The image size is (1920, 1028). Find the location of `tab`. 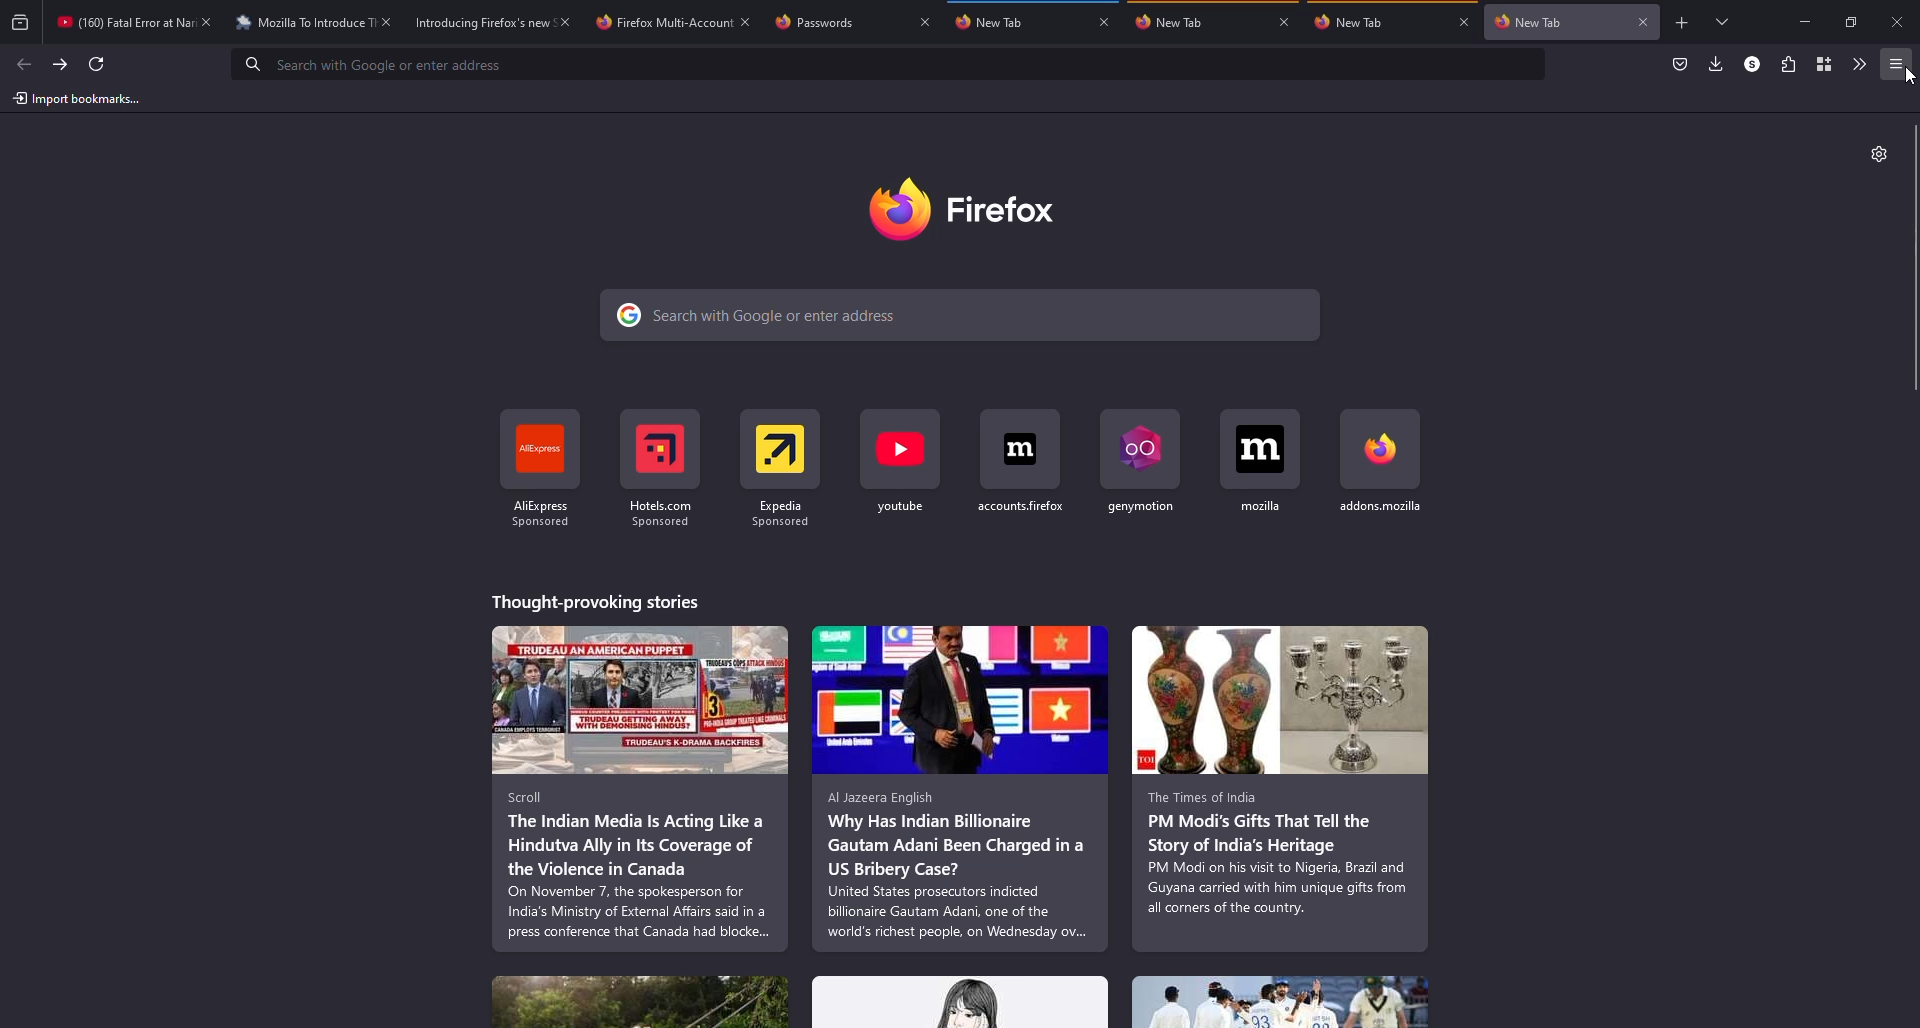

tab is located at coordinates (1176, 22).